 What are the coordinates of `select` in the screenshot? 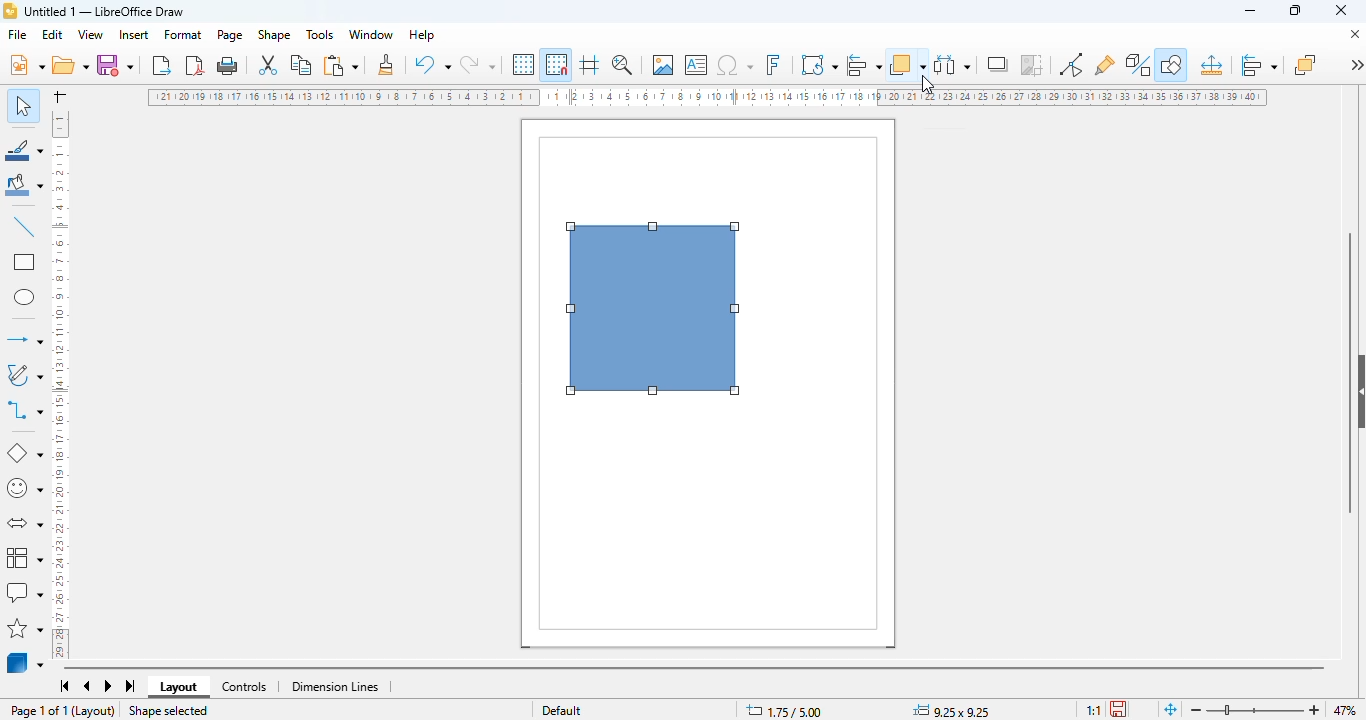 It's located at (23, 105).